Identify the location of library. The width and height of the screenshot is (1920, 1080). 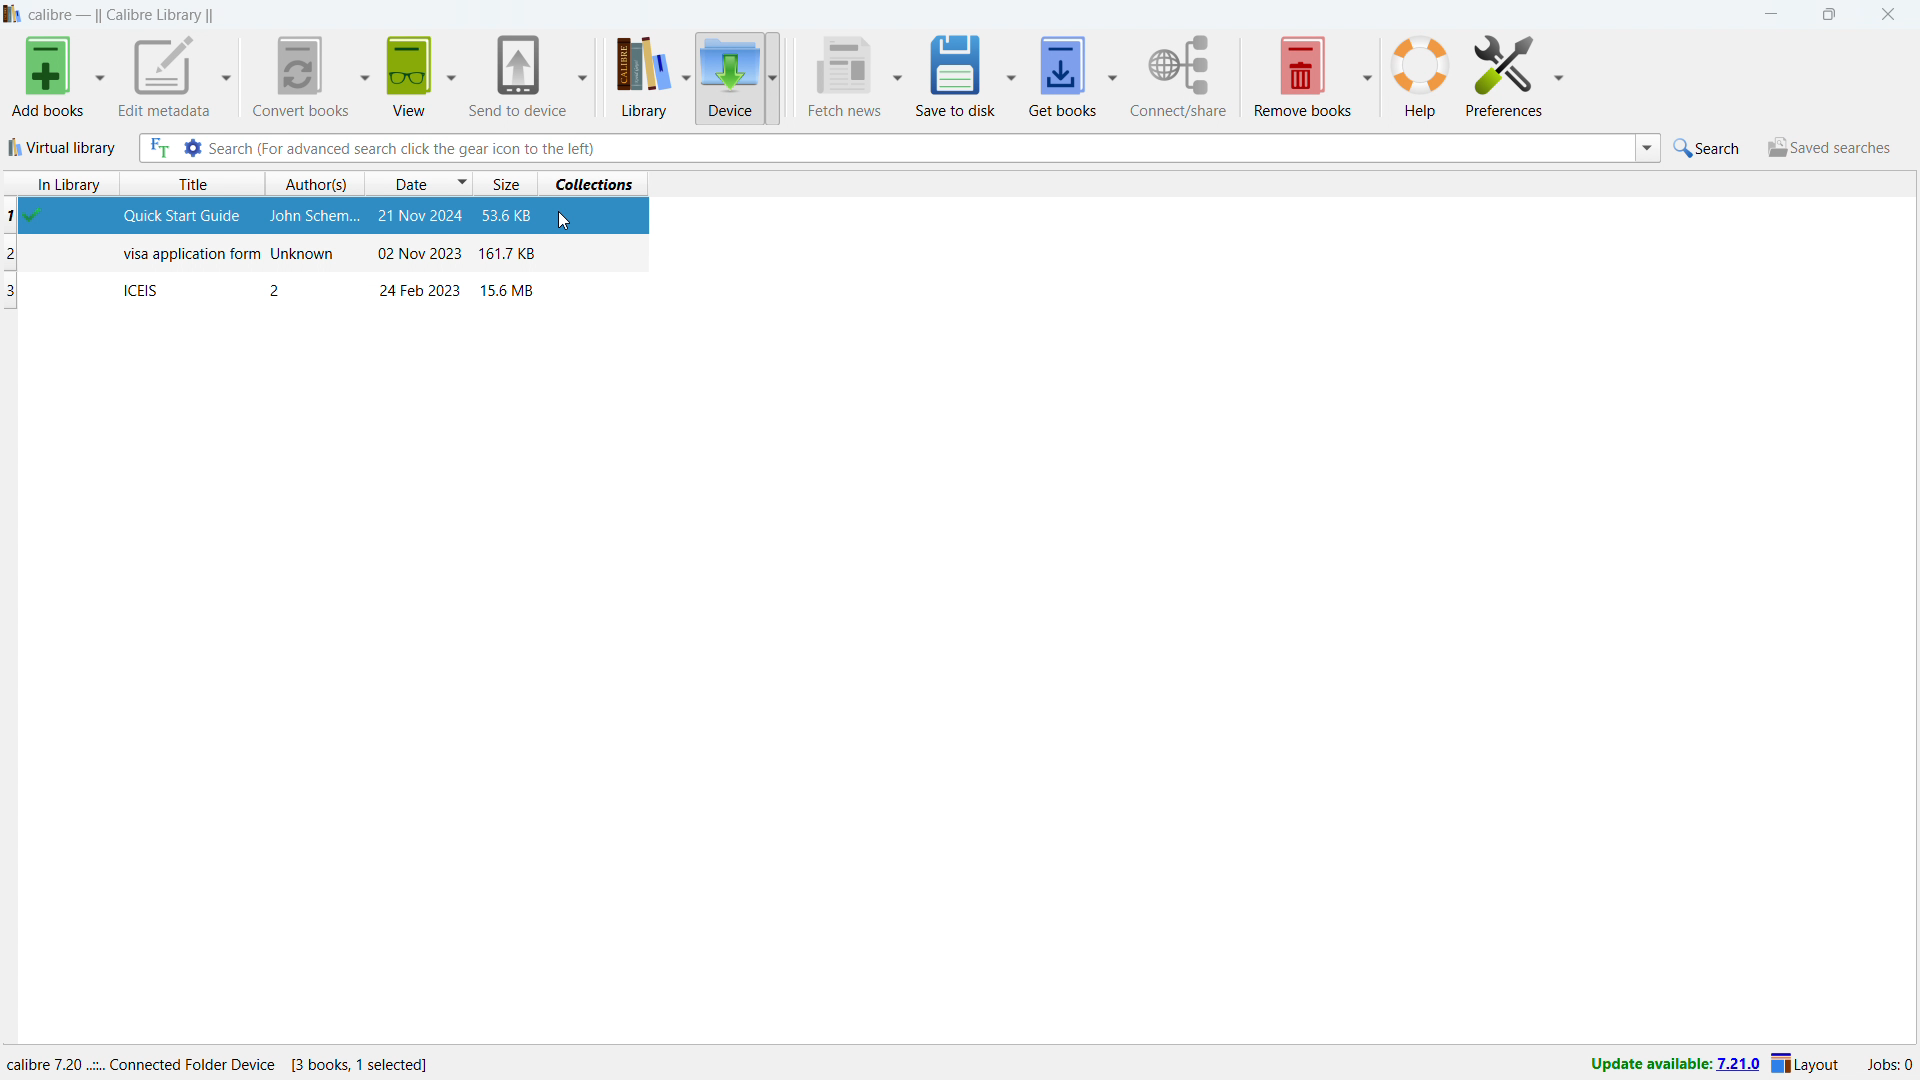
(636, 79).